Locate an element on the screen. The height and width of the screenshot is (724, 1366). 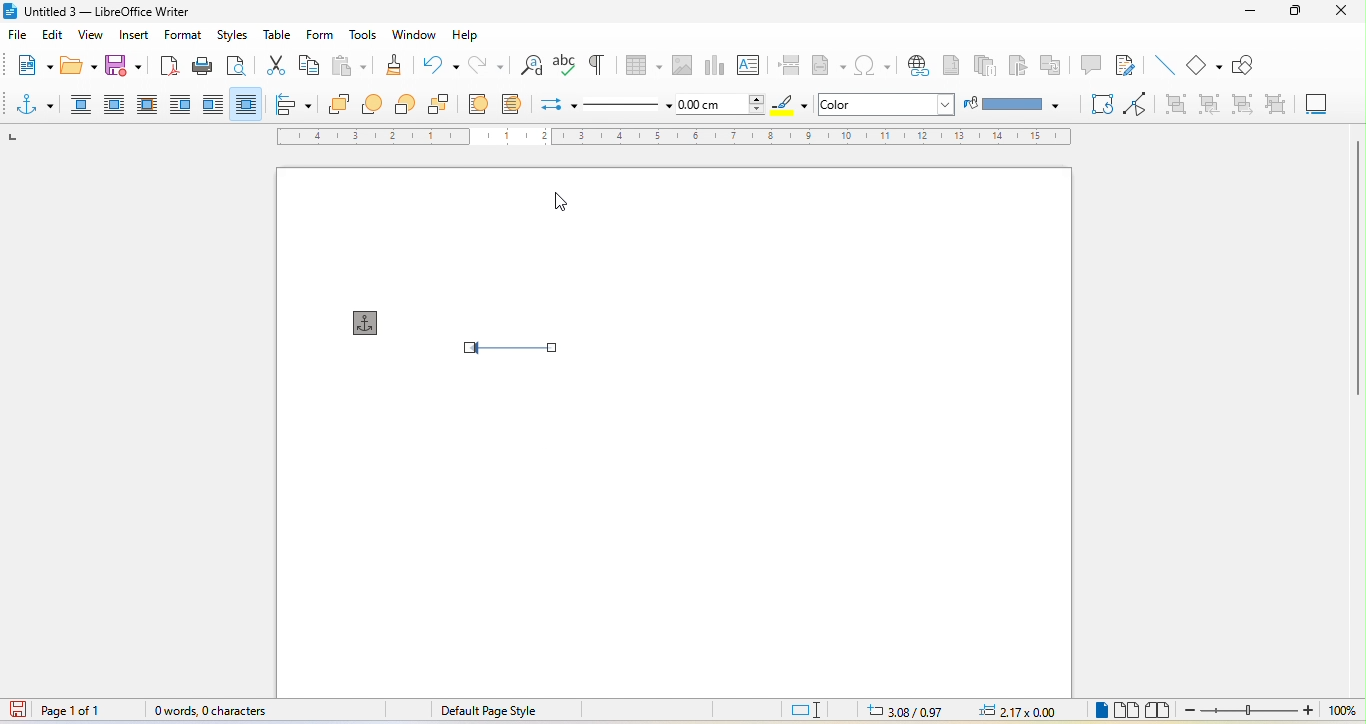
0 wards , 0 character is located at coordinates (212, 711).